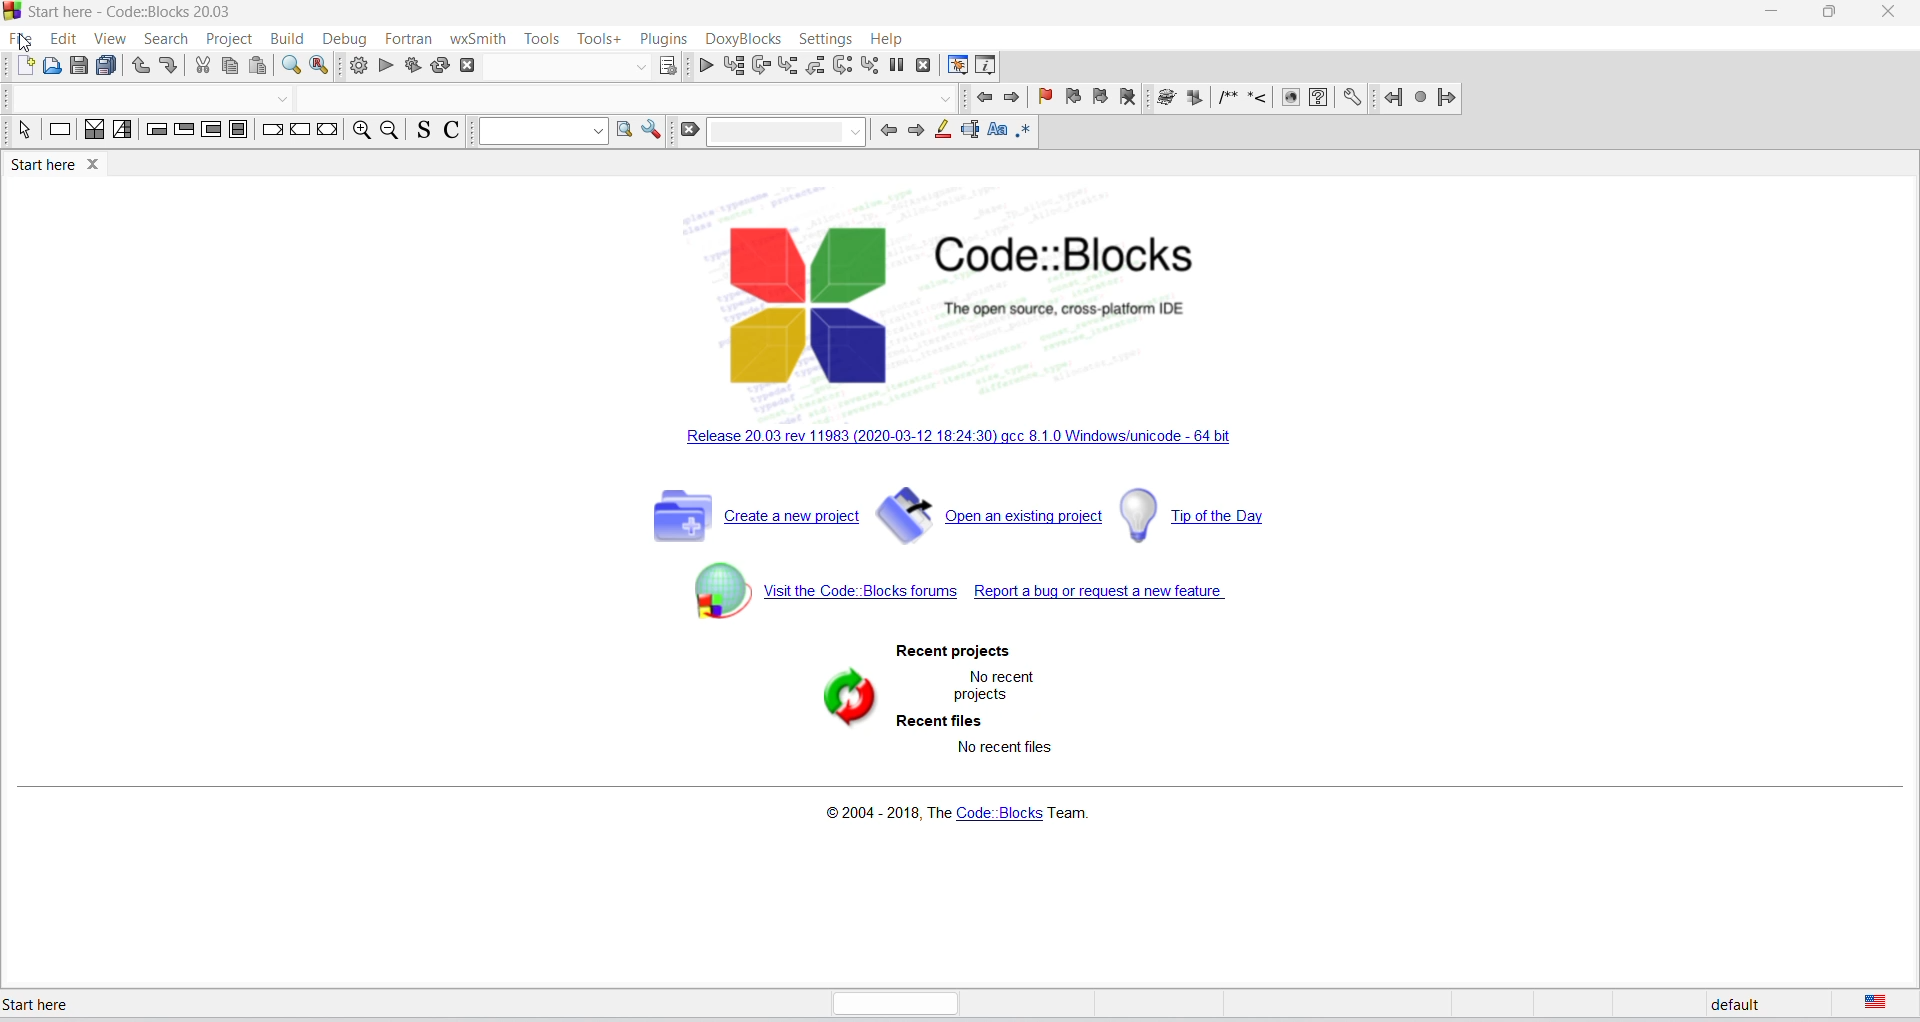 The width and height of the screenshot is (1920, 1022). I want to click on selection, so click(122, 133).